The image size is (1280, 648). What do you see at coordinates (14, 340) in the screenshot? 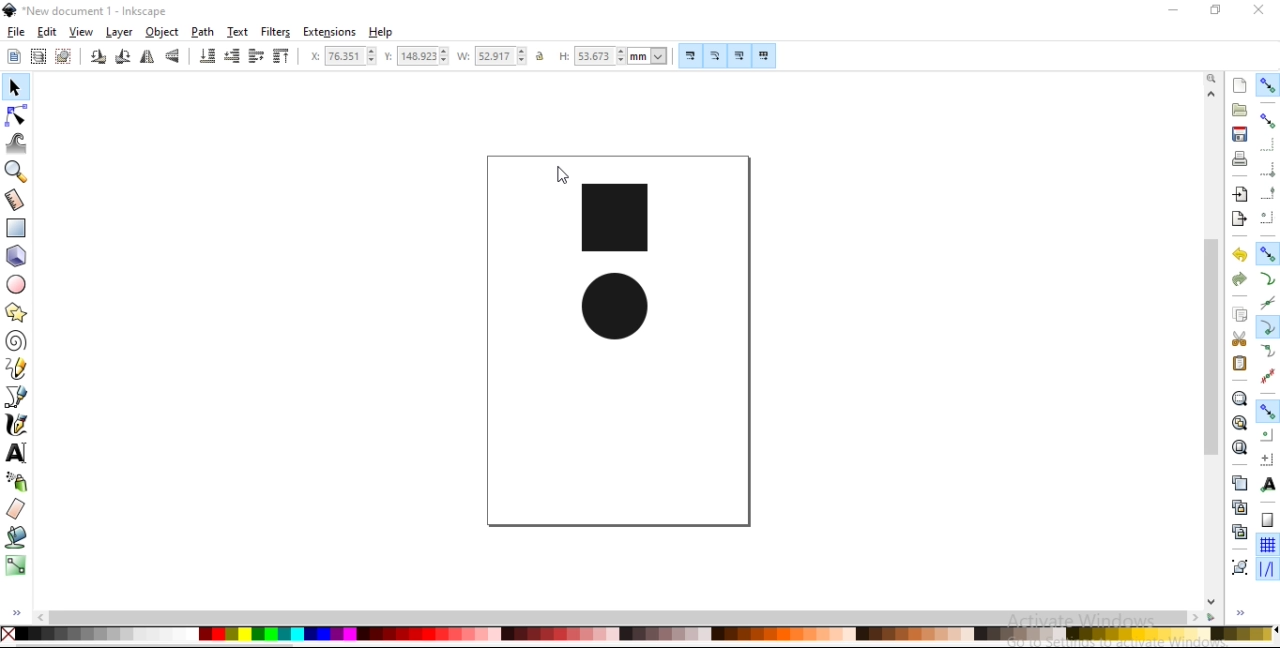
I see `create spiral ` at bounding box center [14, 340].